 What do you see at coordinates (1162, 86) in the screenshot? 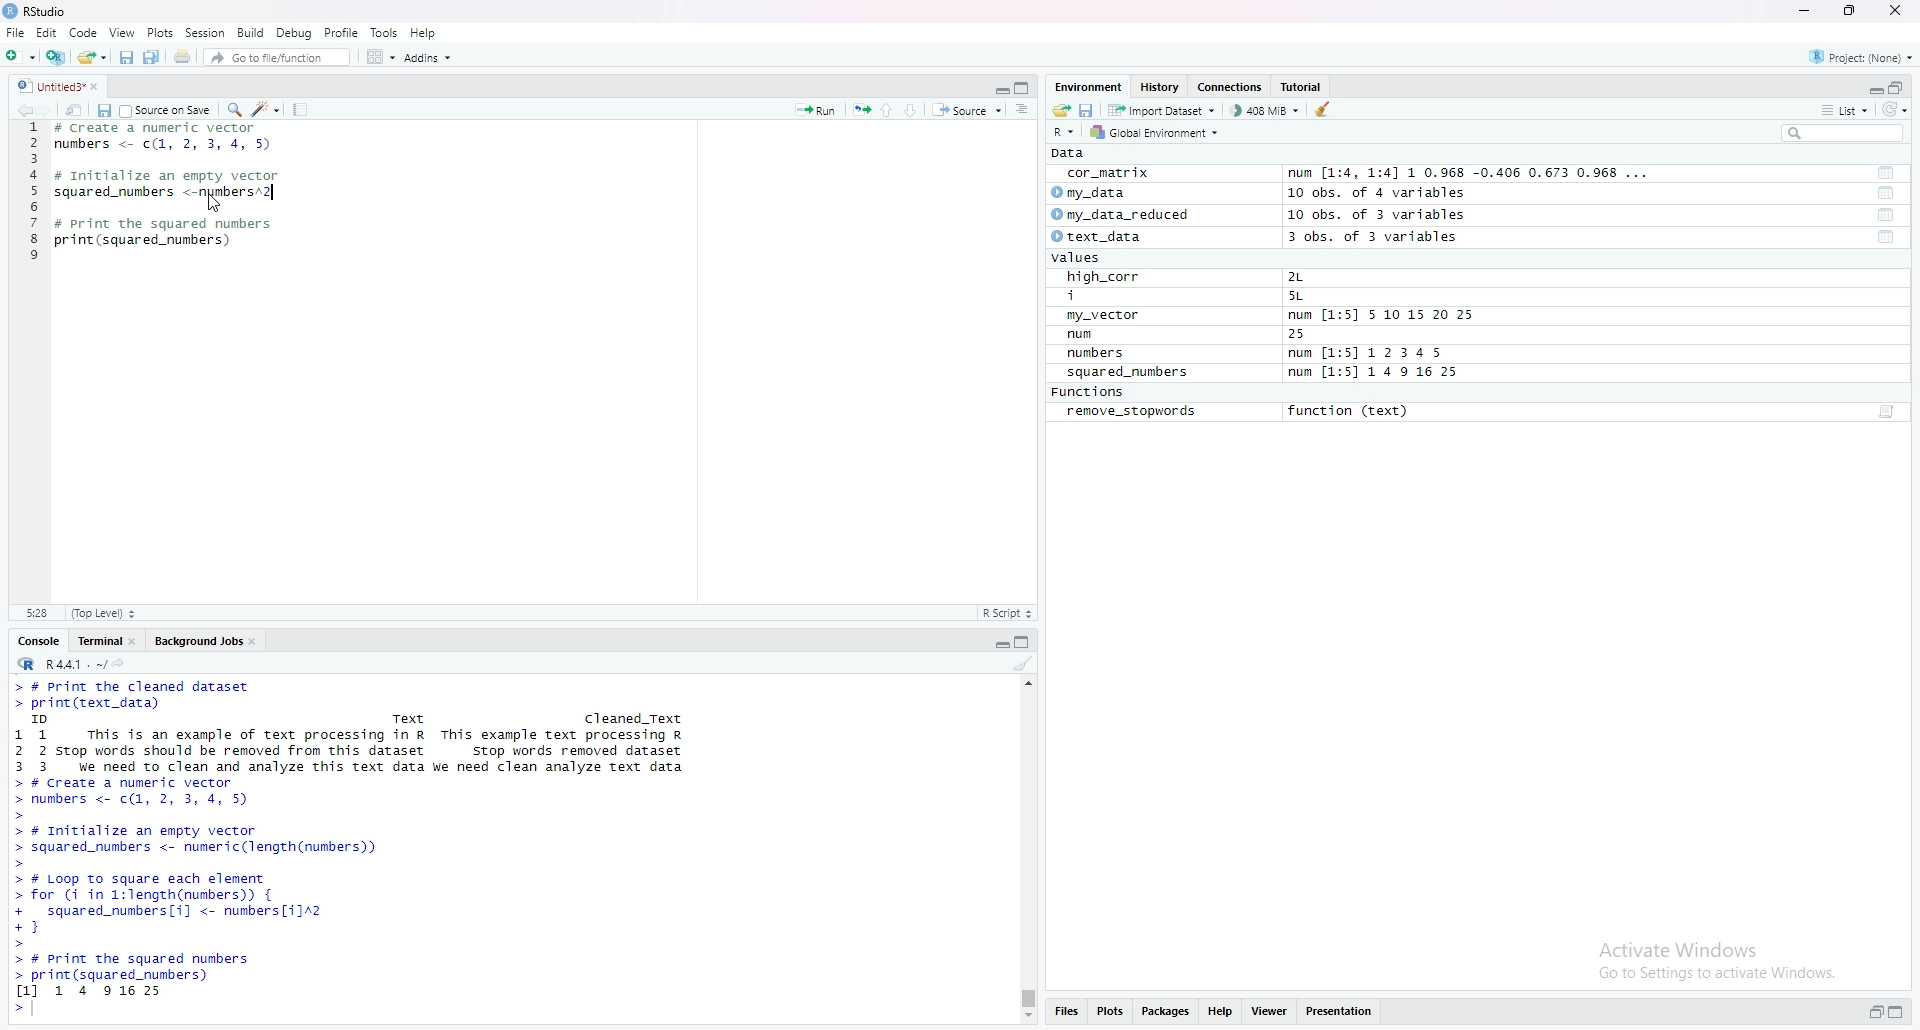
I see `History.` at bounding box center [1162, 86].